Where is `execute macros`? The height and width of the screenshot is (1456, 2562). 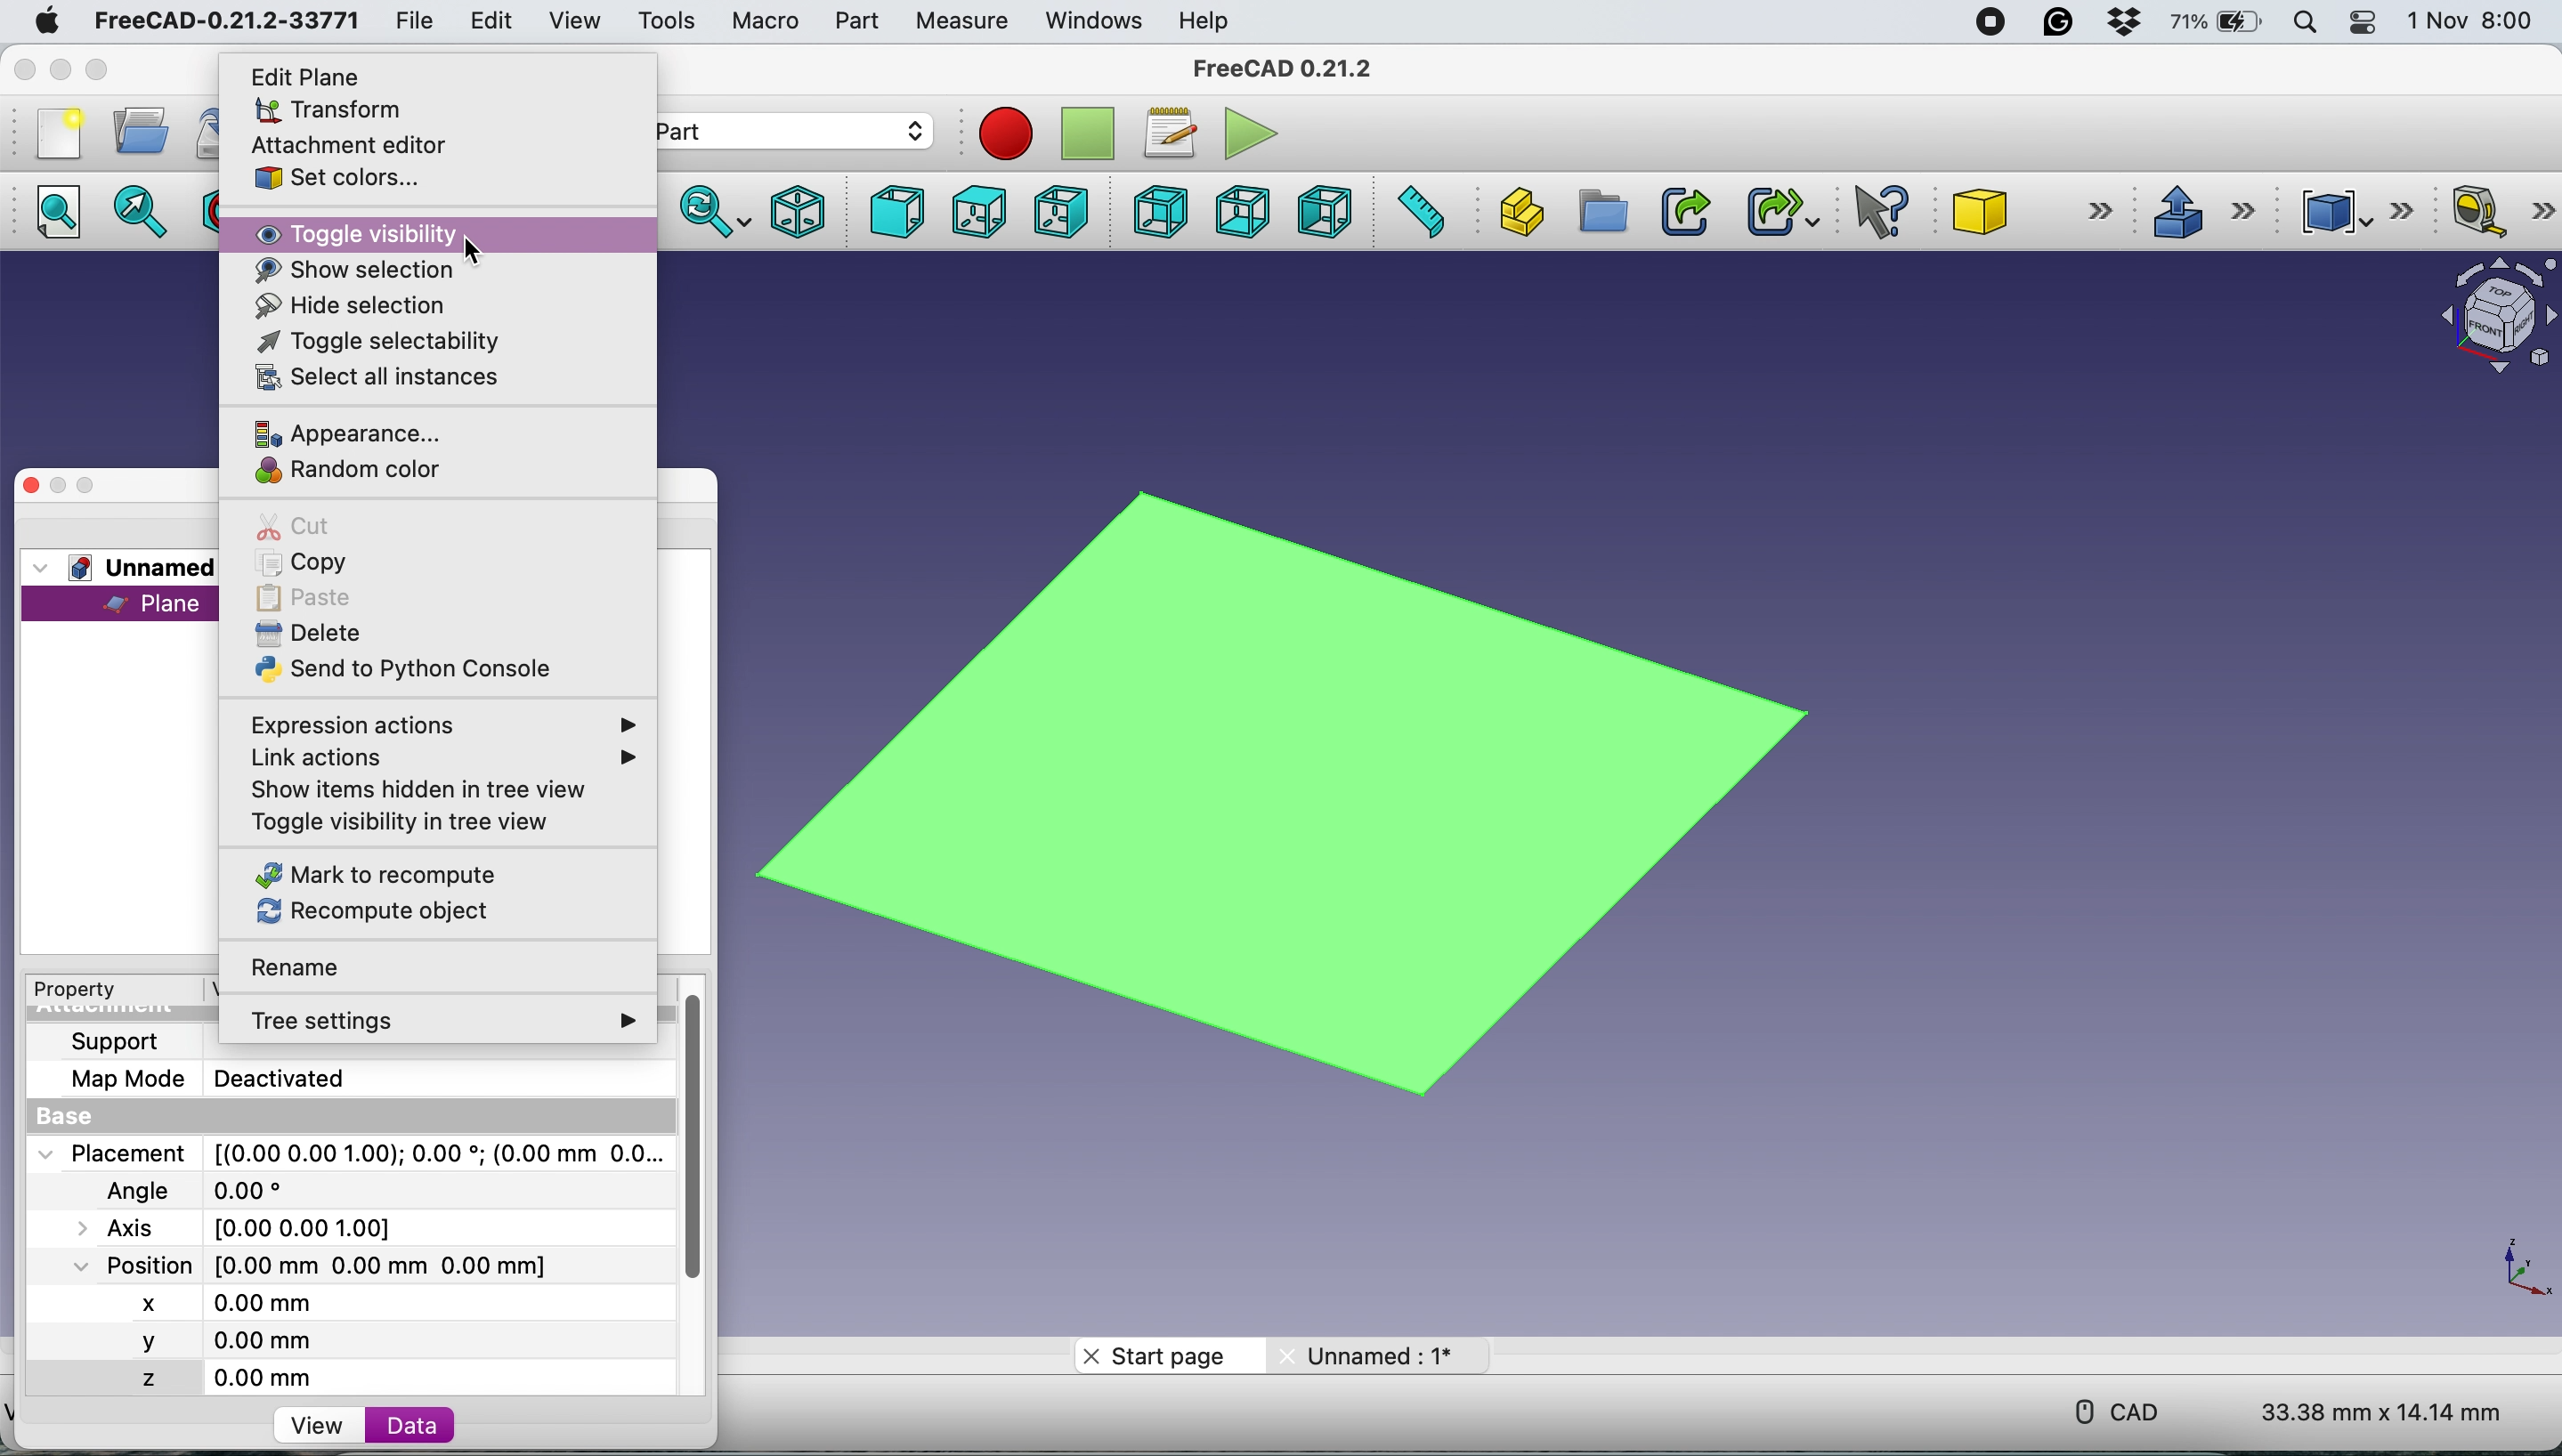
execute macros is located at coordinates (1254, 134).